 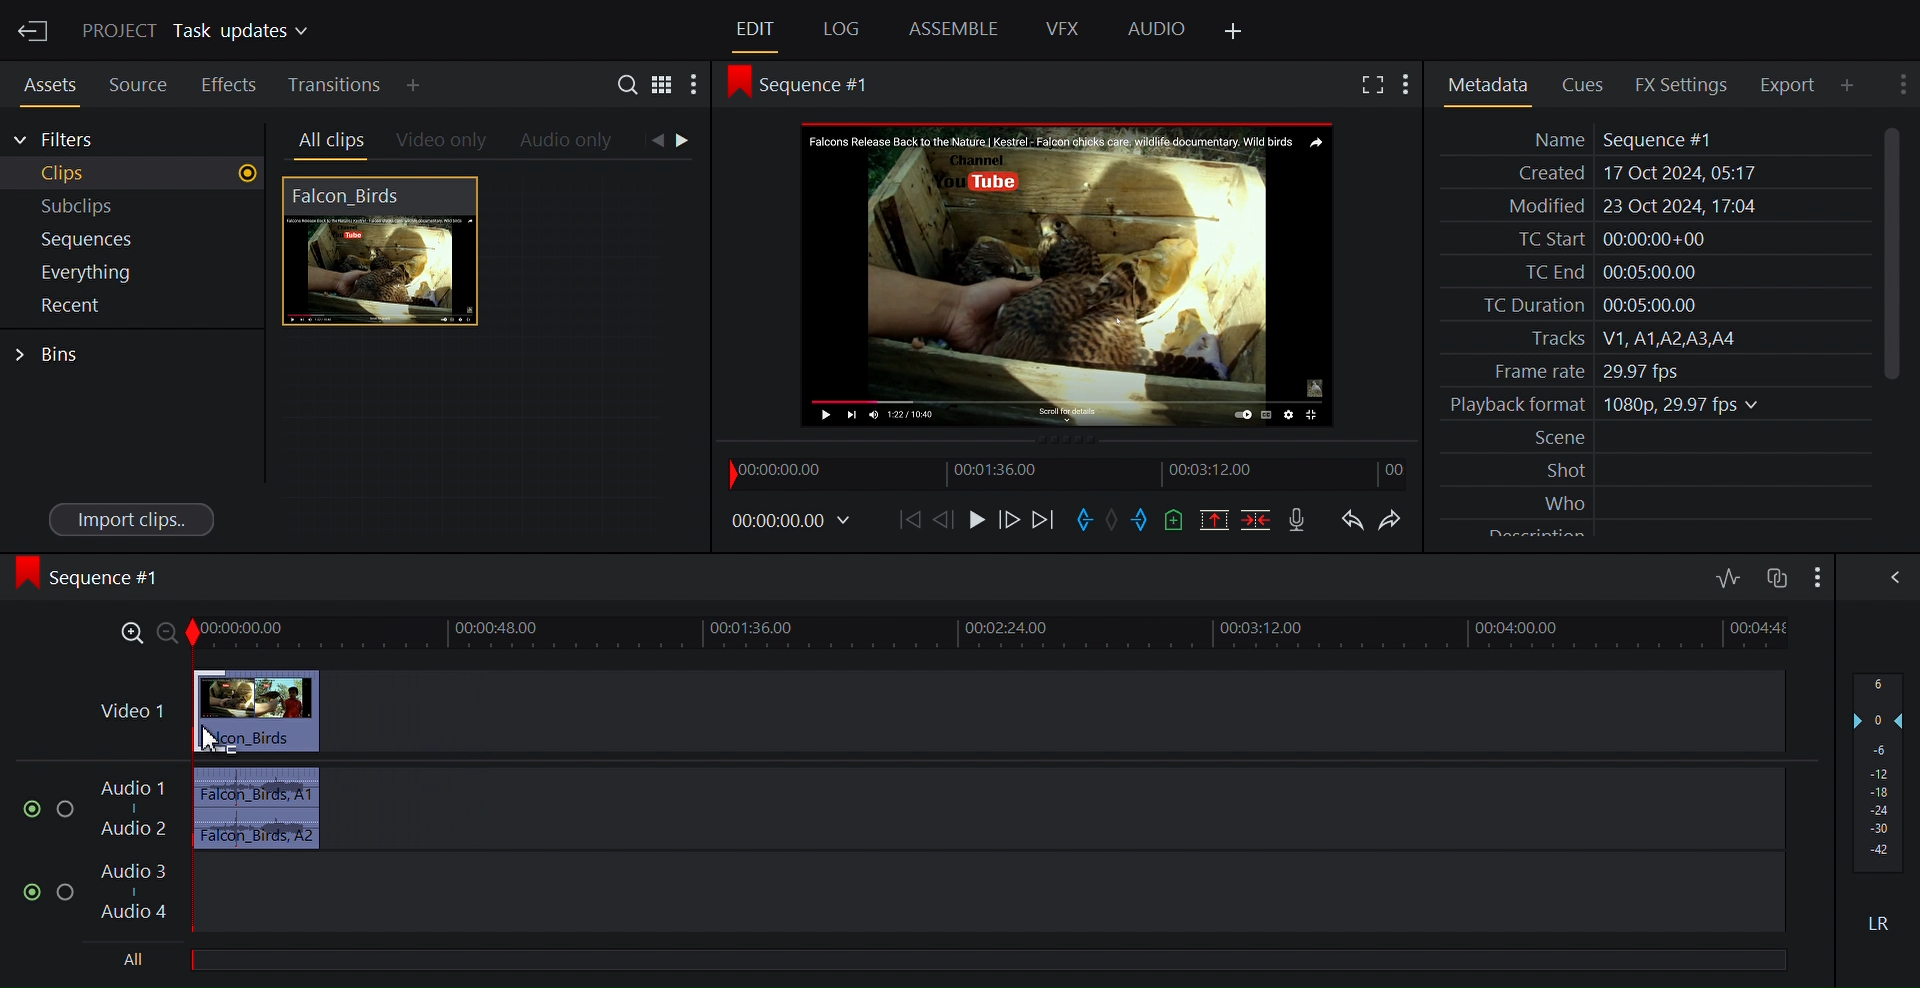 I want to click on Assets Panel, so click(x=44, y=82).